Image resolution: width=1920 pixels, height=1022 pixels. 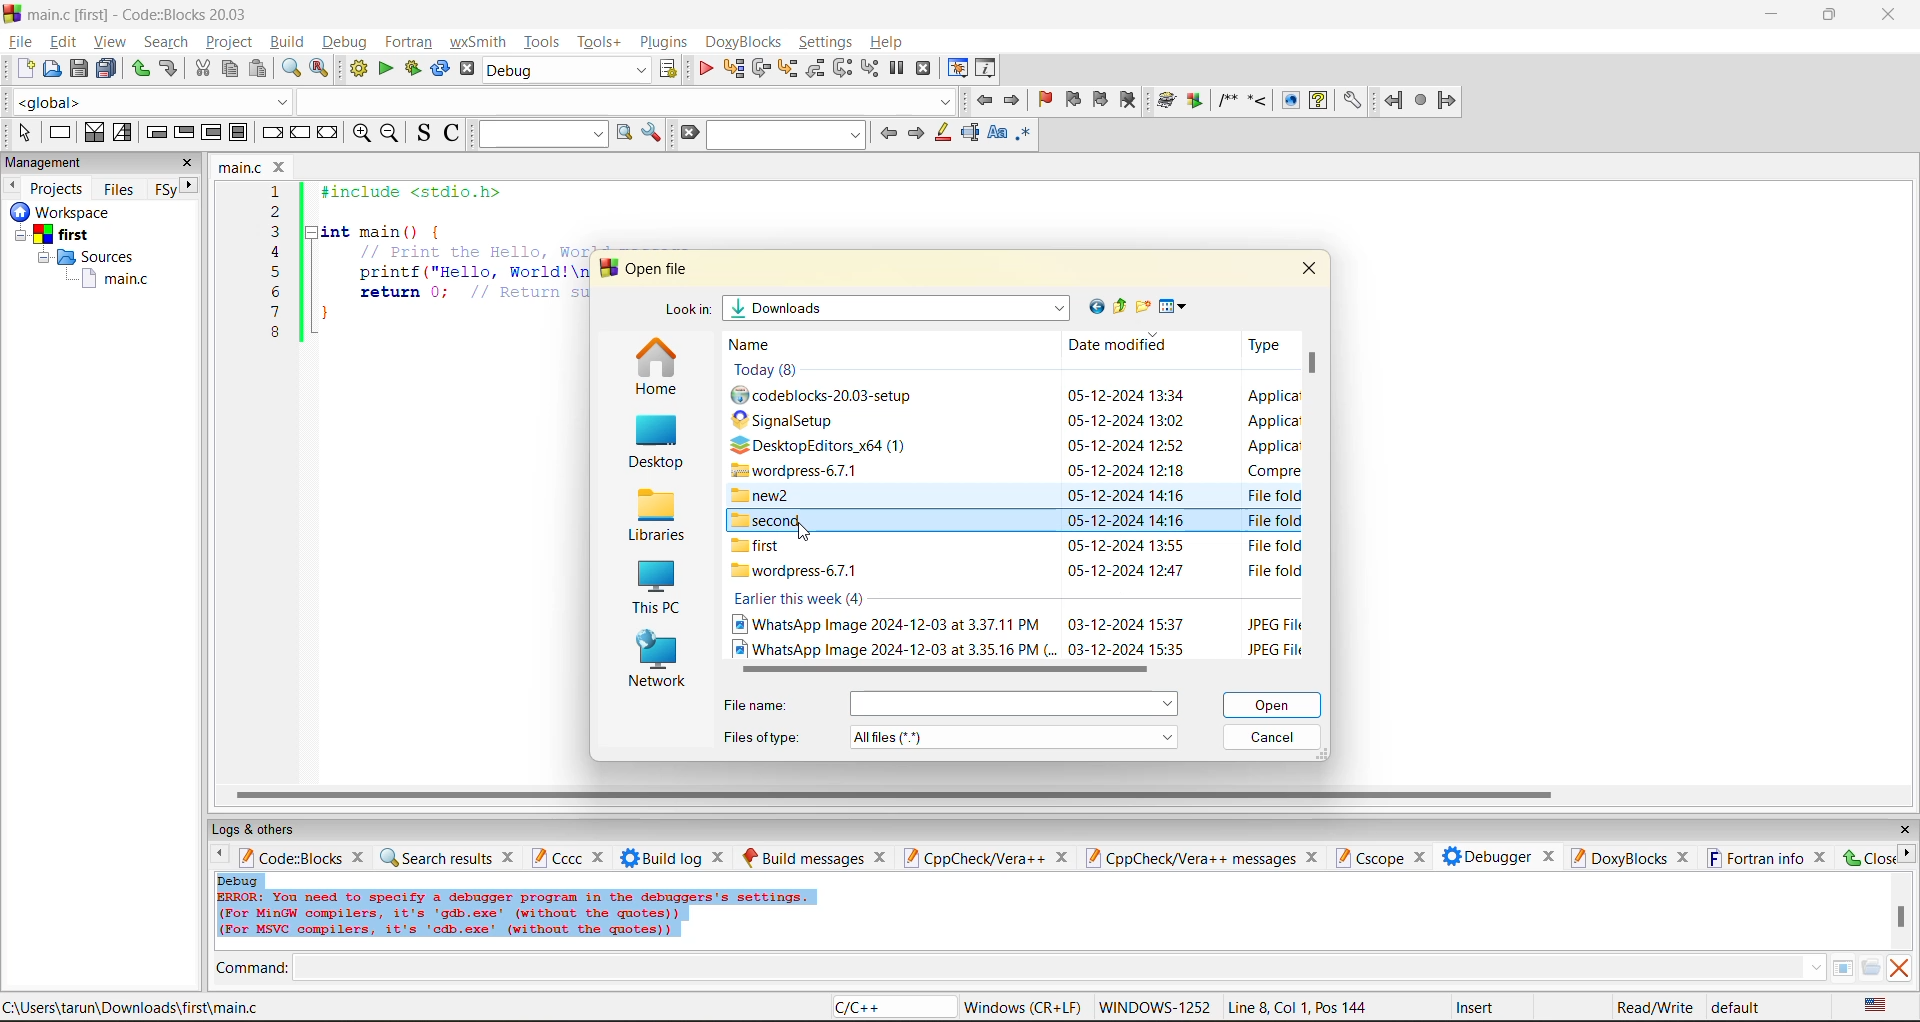 I want to click on counting loop, so click(x=212, y=134).